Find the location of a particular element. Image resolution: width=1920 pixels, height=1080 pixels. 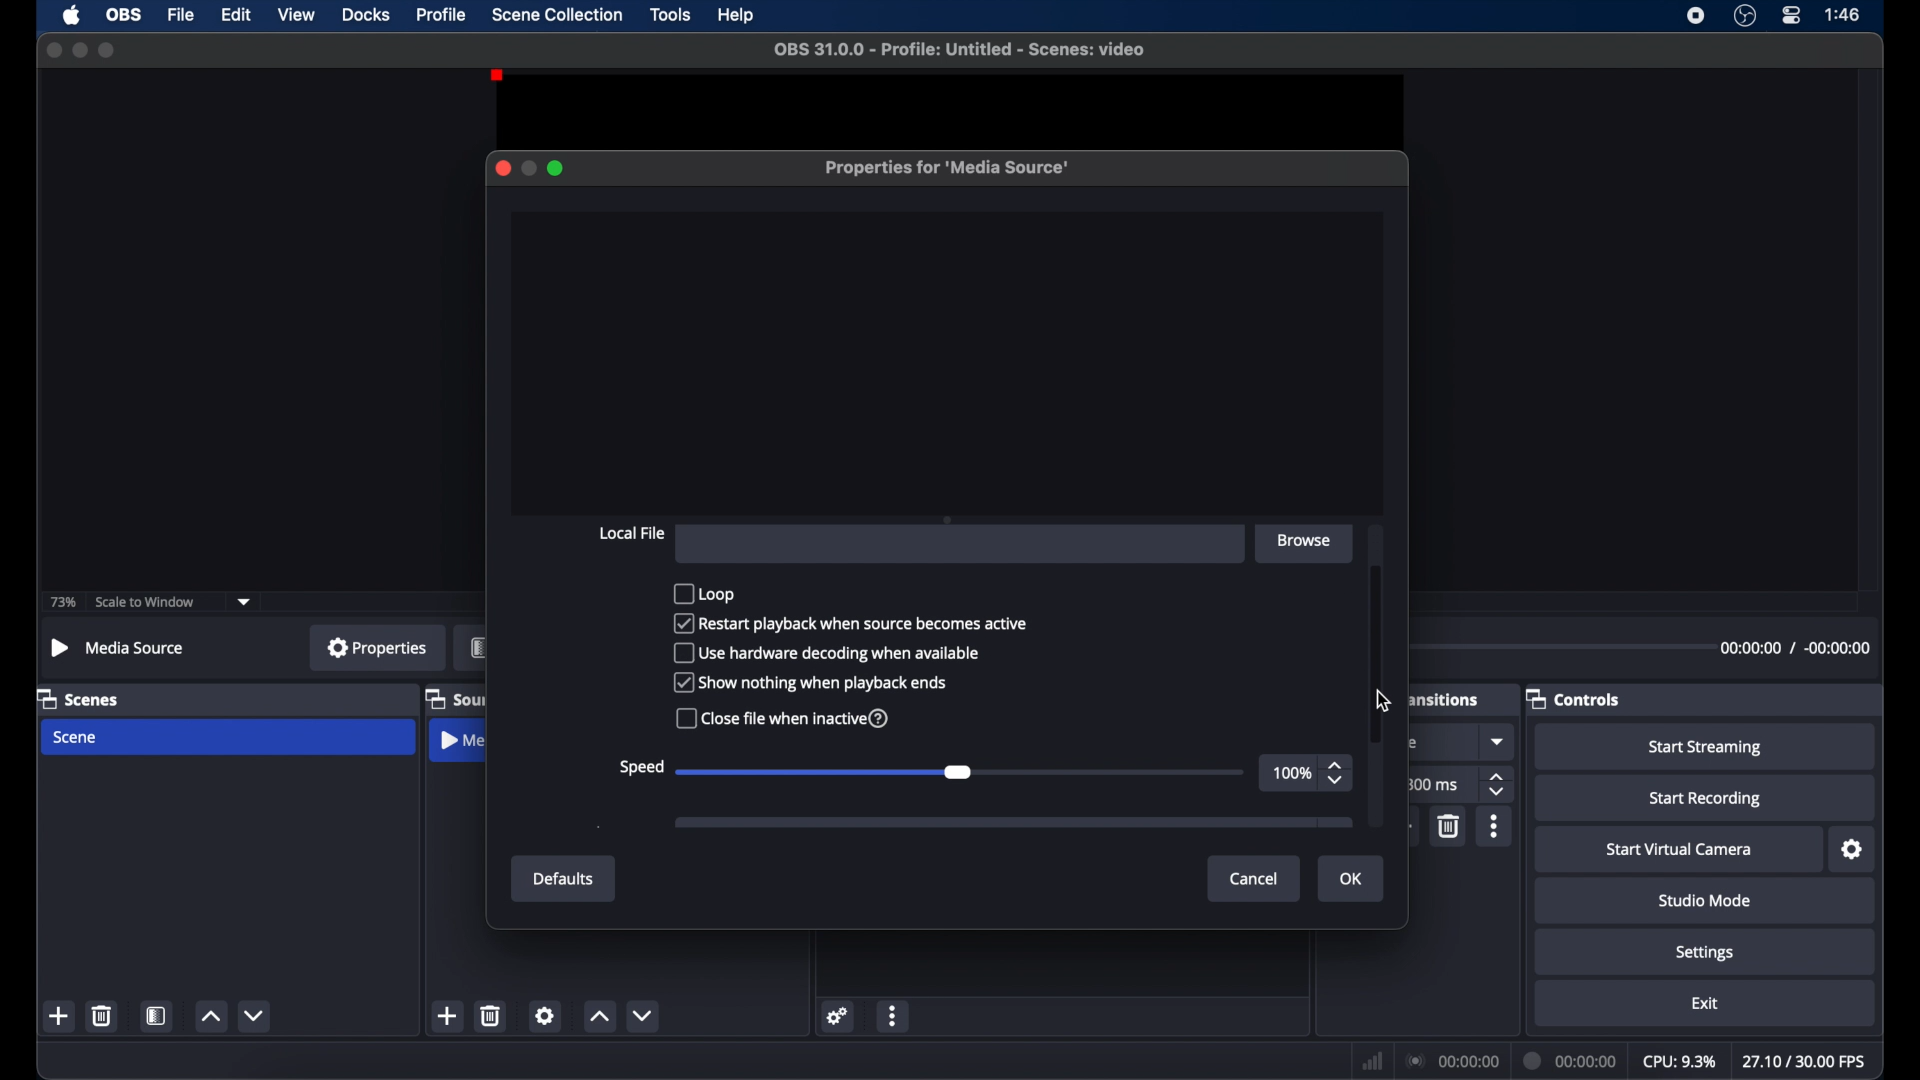

settings is located at coordinates (1853, 850).